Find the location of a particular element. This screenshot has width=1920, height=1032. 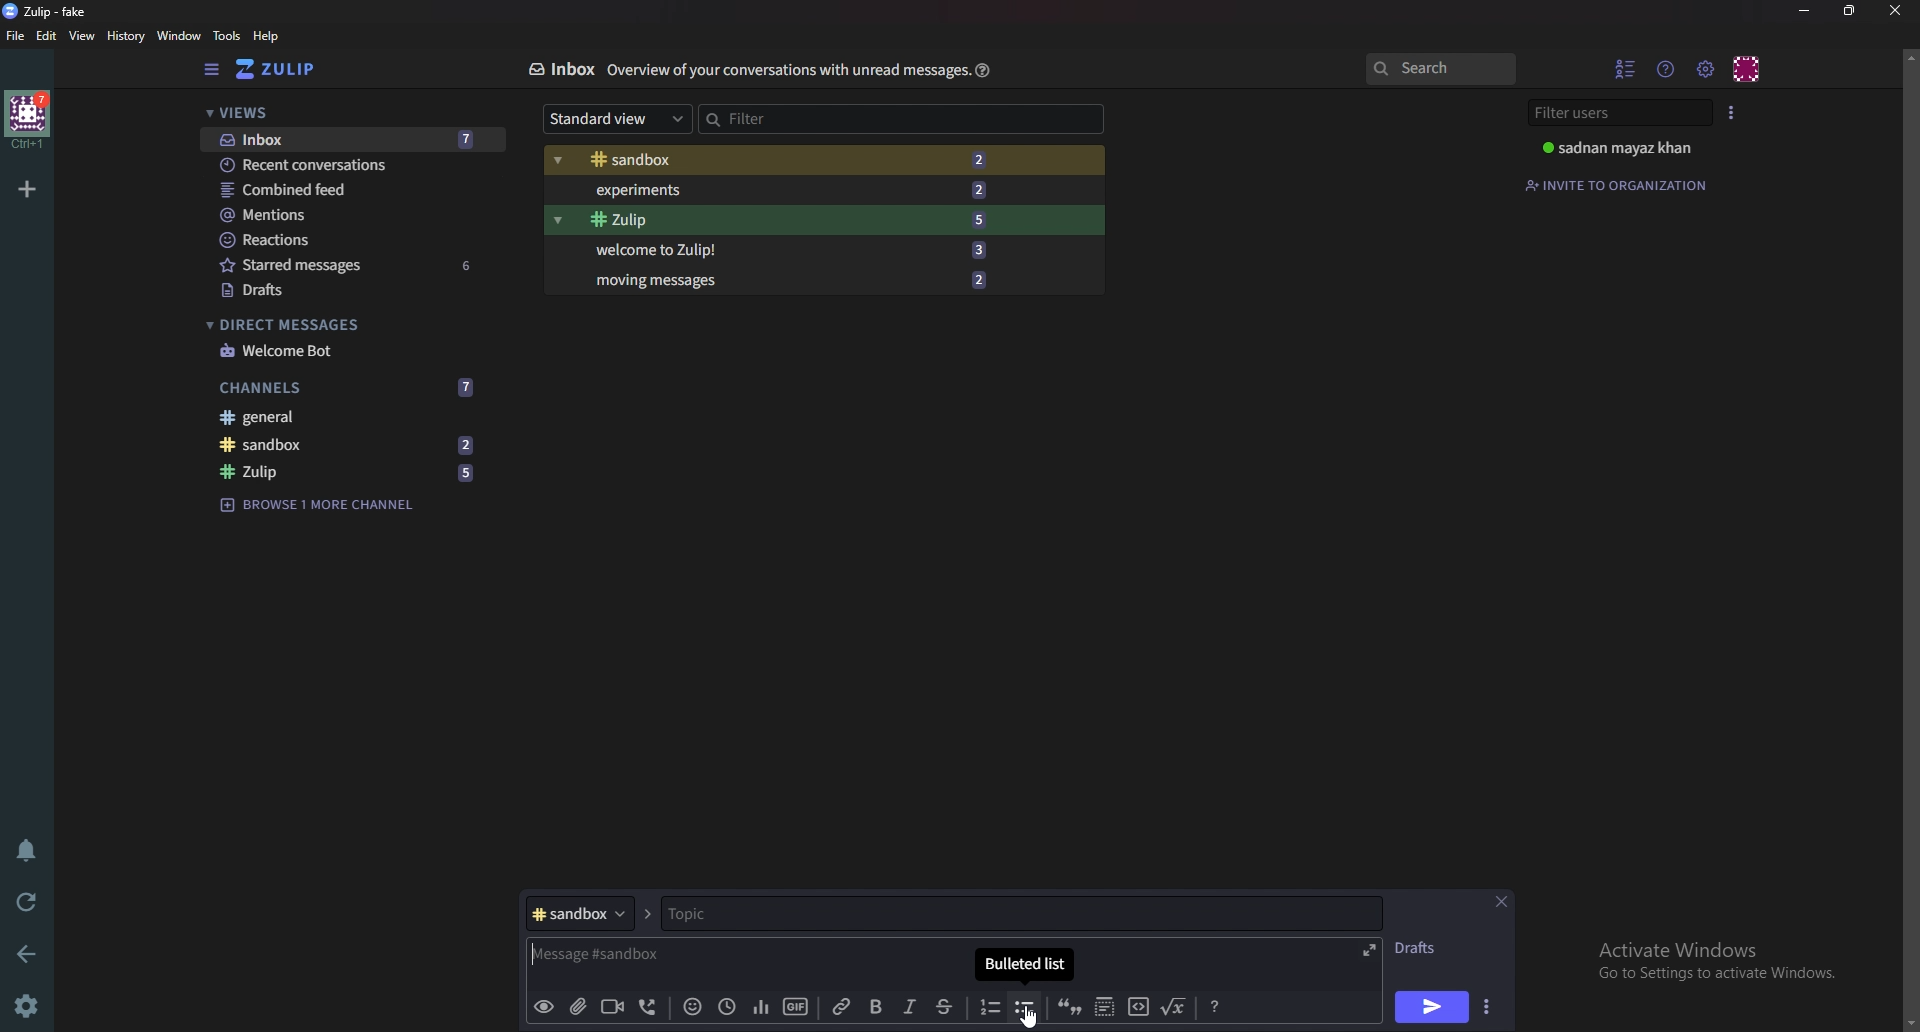

File is located at coordinates (16, 35).